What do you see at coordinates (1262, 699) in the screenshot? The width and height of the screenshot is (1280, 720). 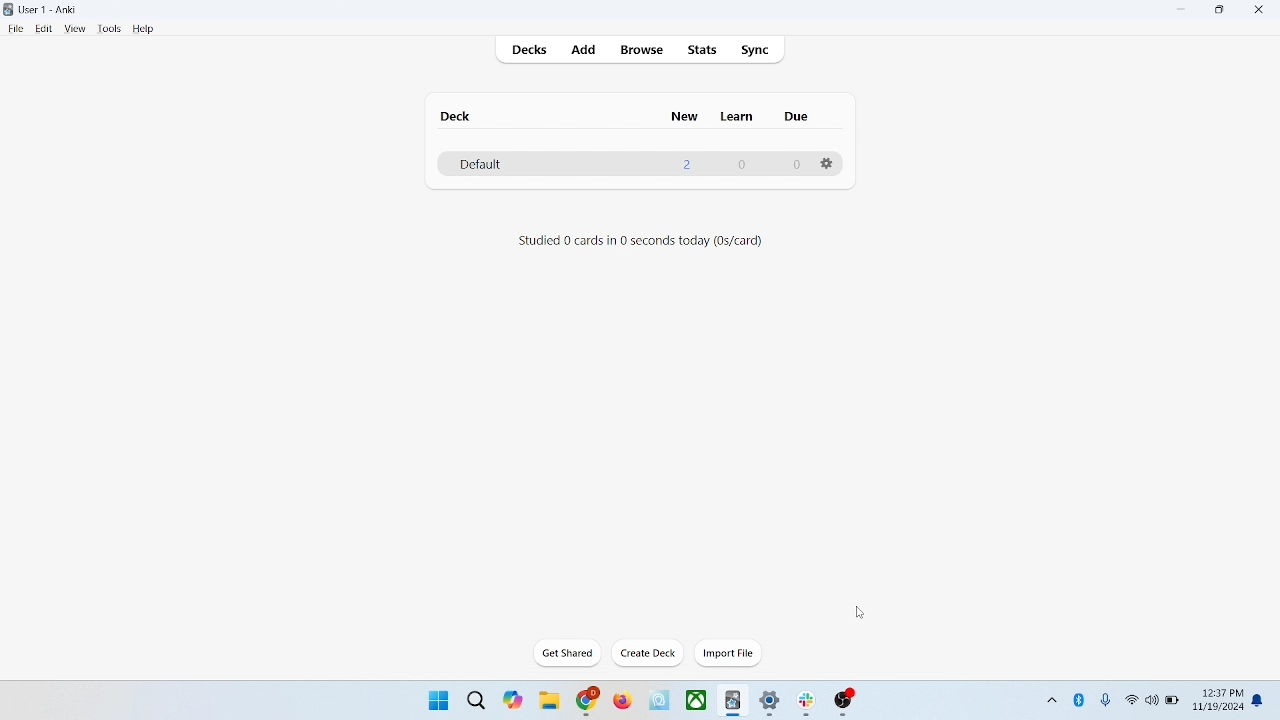 I see `notification` at bounding box center [1262, 699].